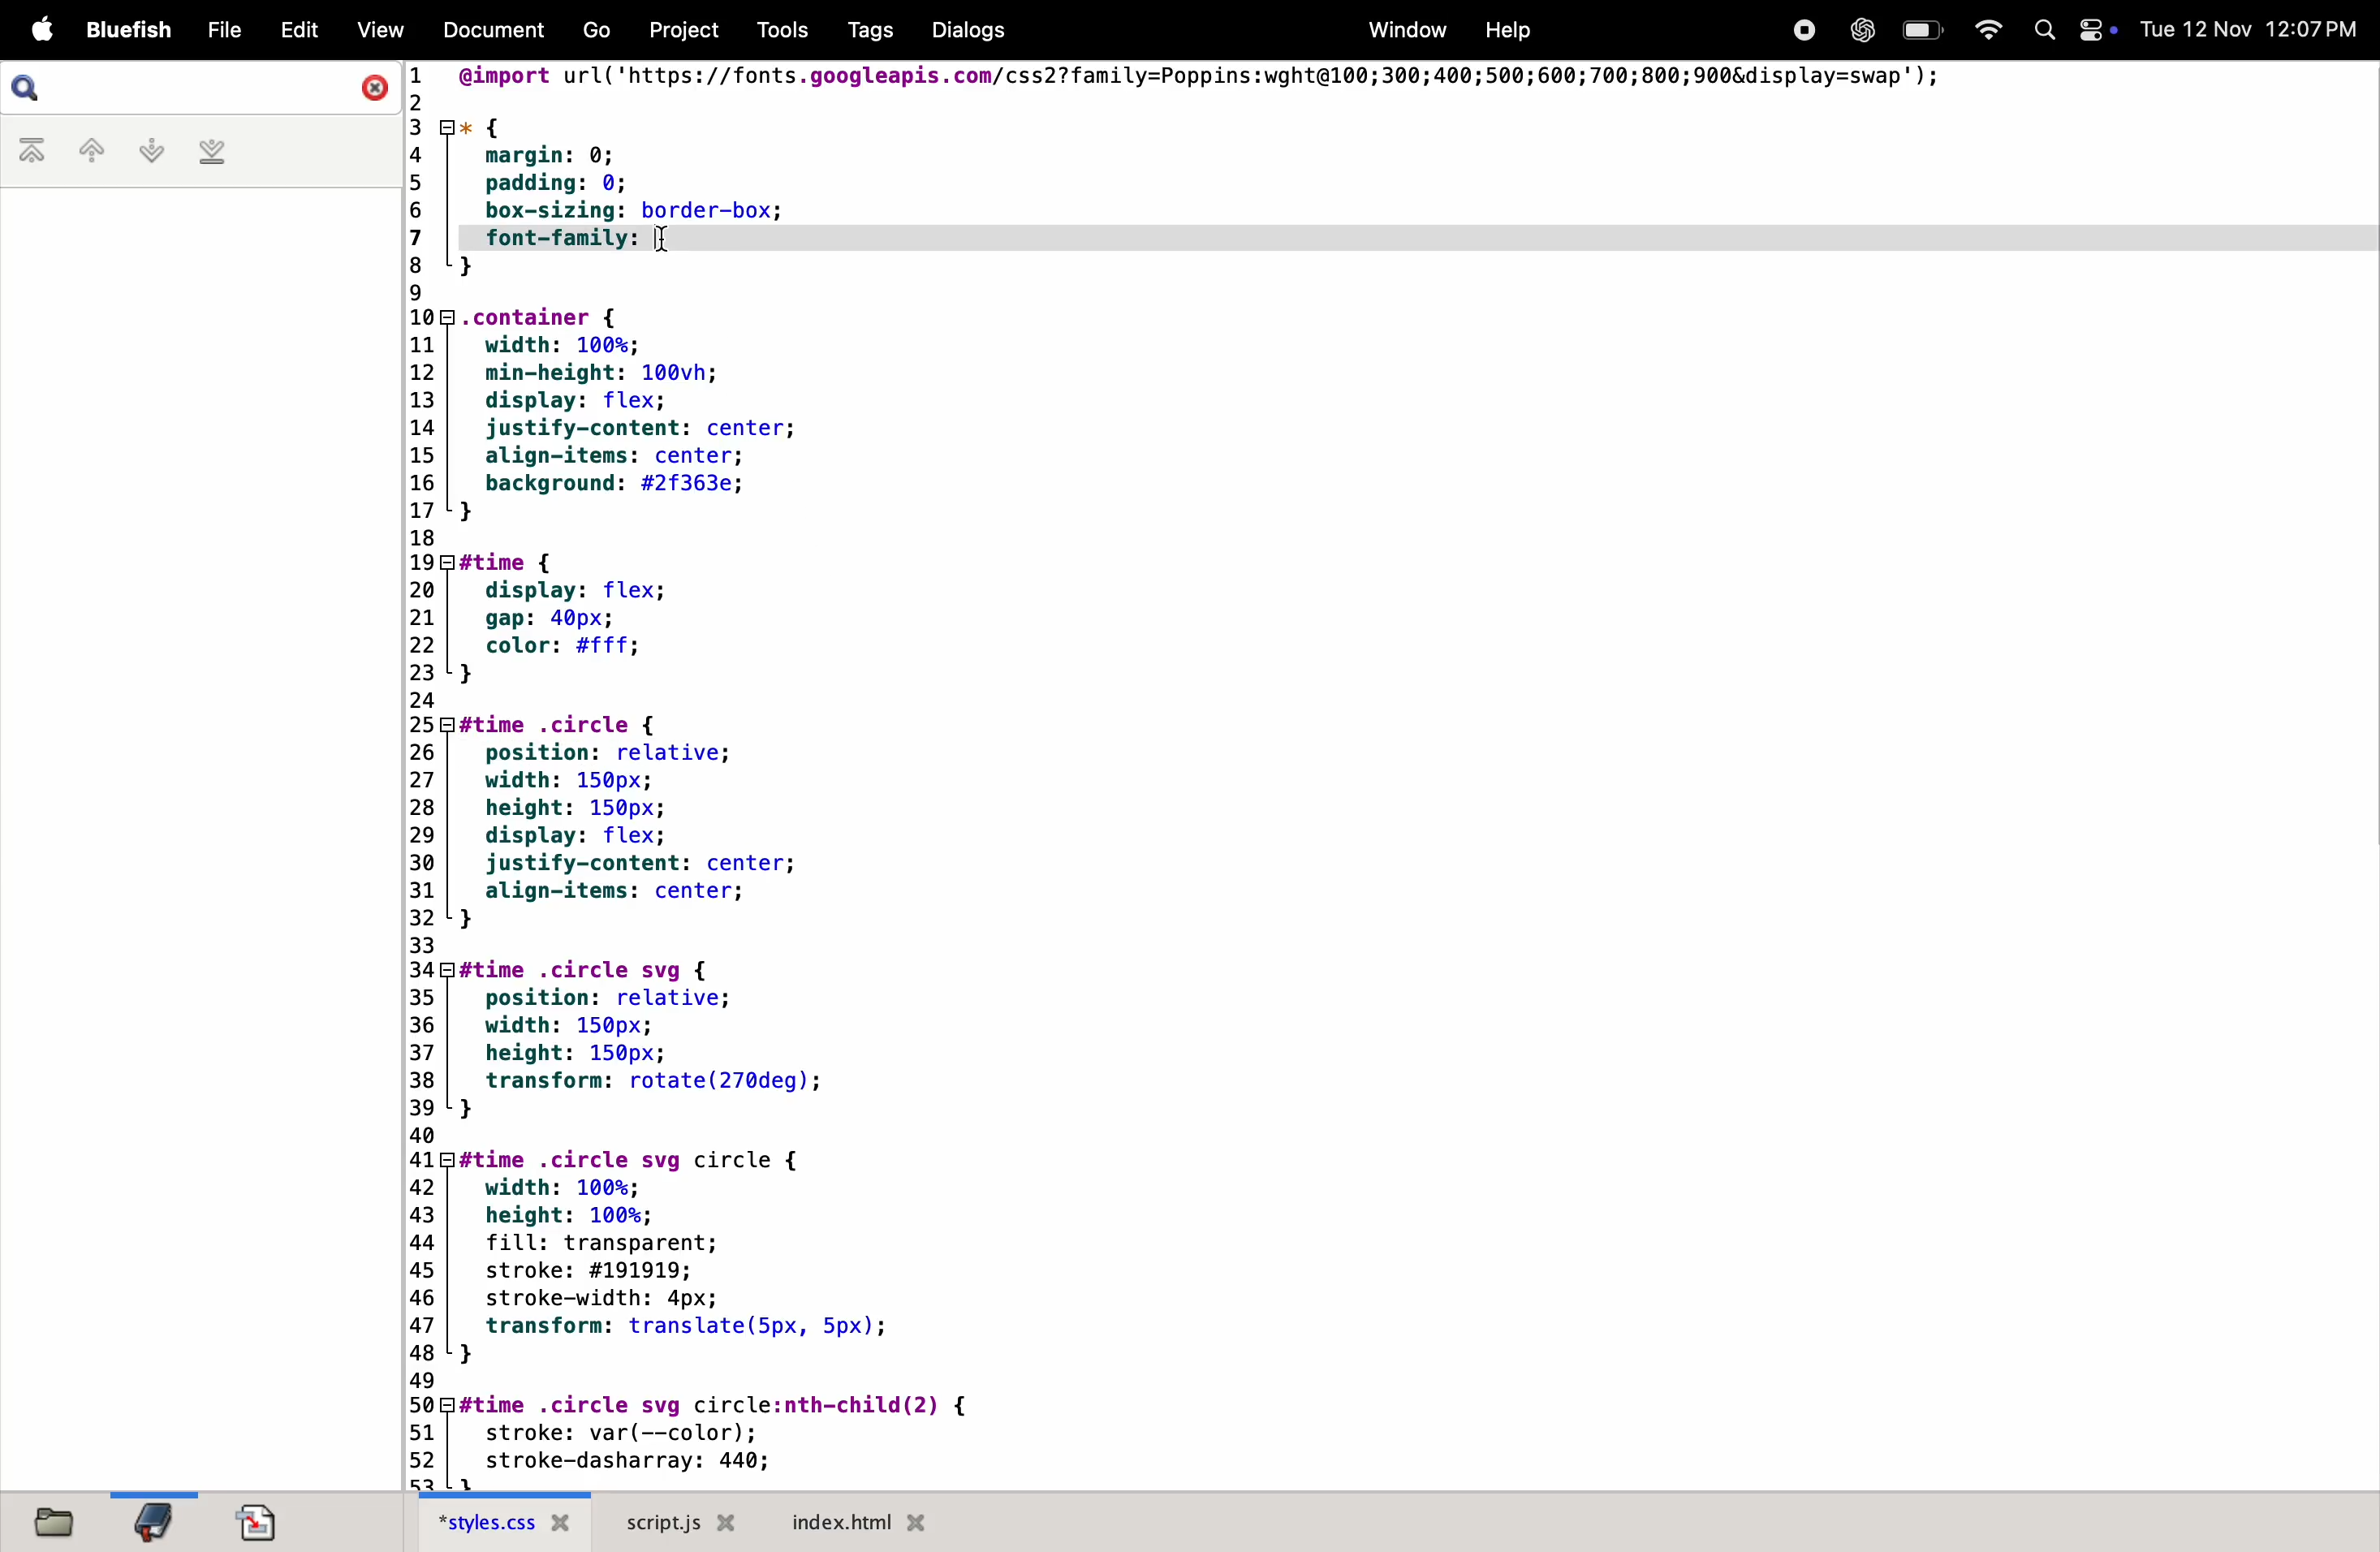 Image resolution: width=2380 pixels, height=1552 pixels. What do you see at coordinates (42, 30) in the screenshot?
I see `Apple` at bounding box center [42, 30].